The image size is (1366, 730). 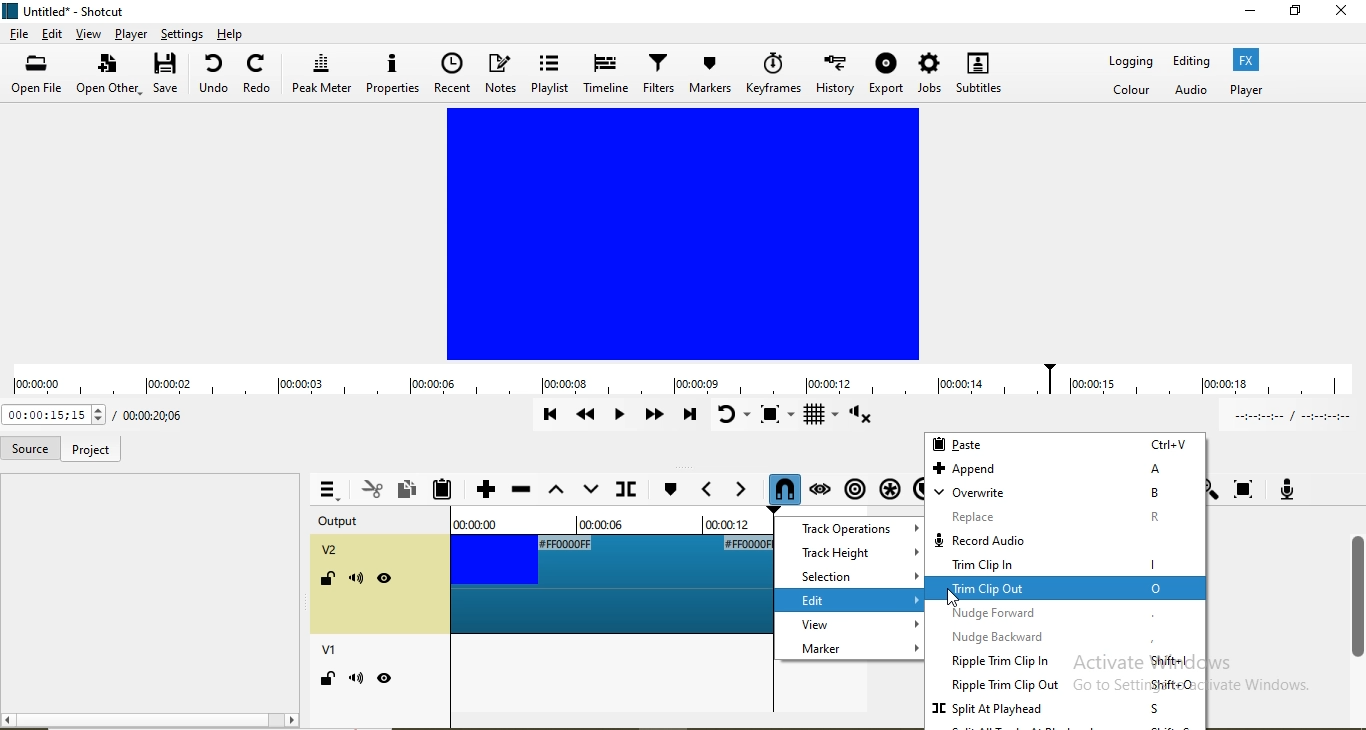 What do you see at coordinates (957, 594) in the screenshot?
I see `Cursor` at bounding box center [957, 594].